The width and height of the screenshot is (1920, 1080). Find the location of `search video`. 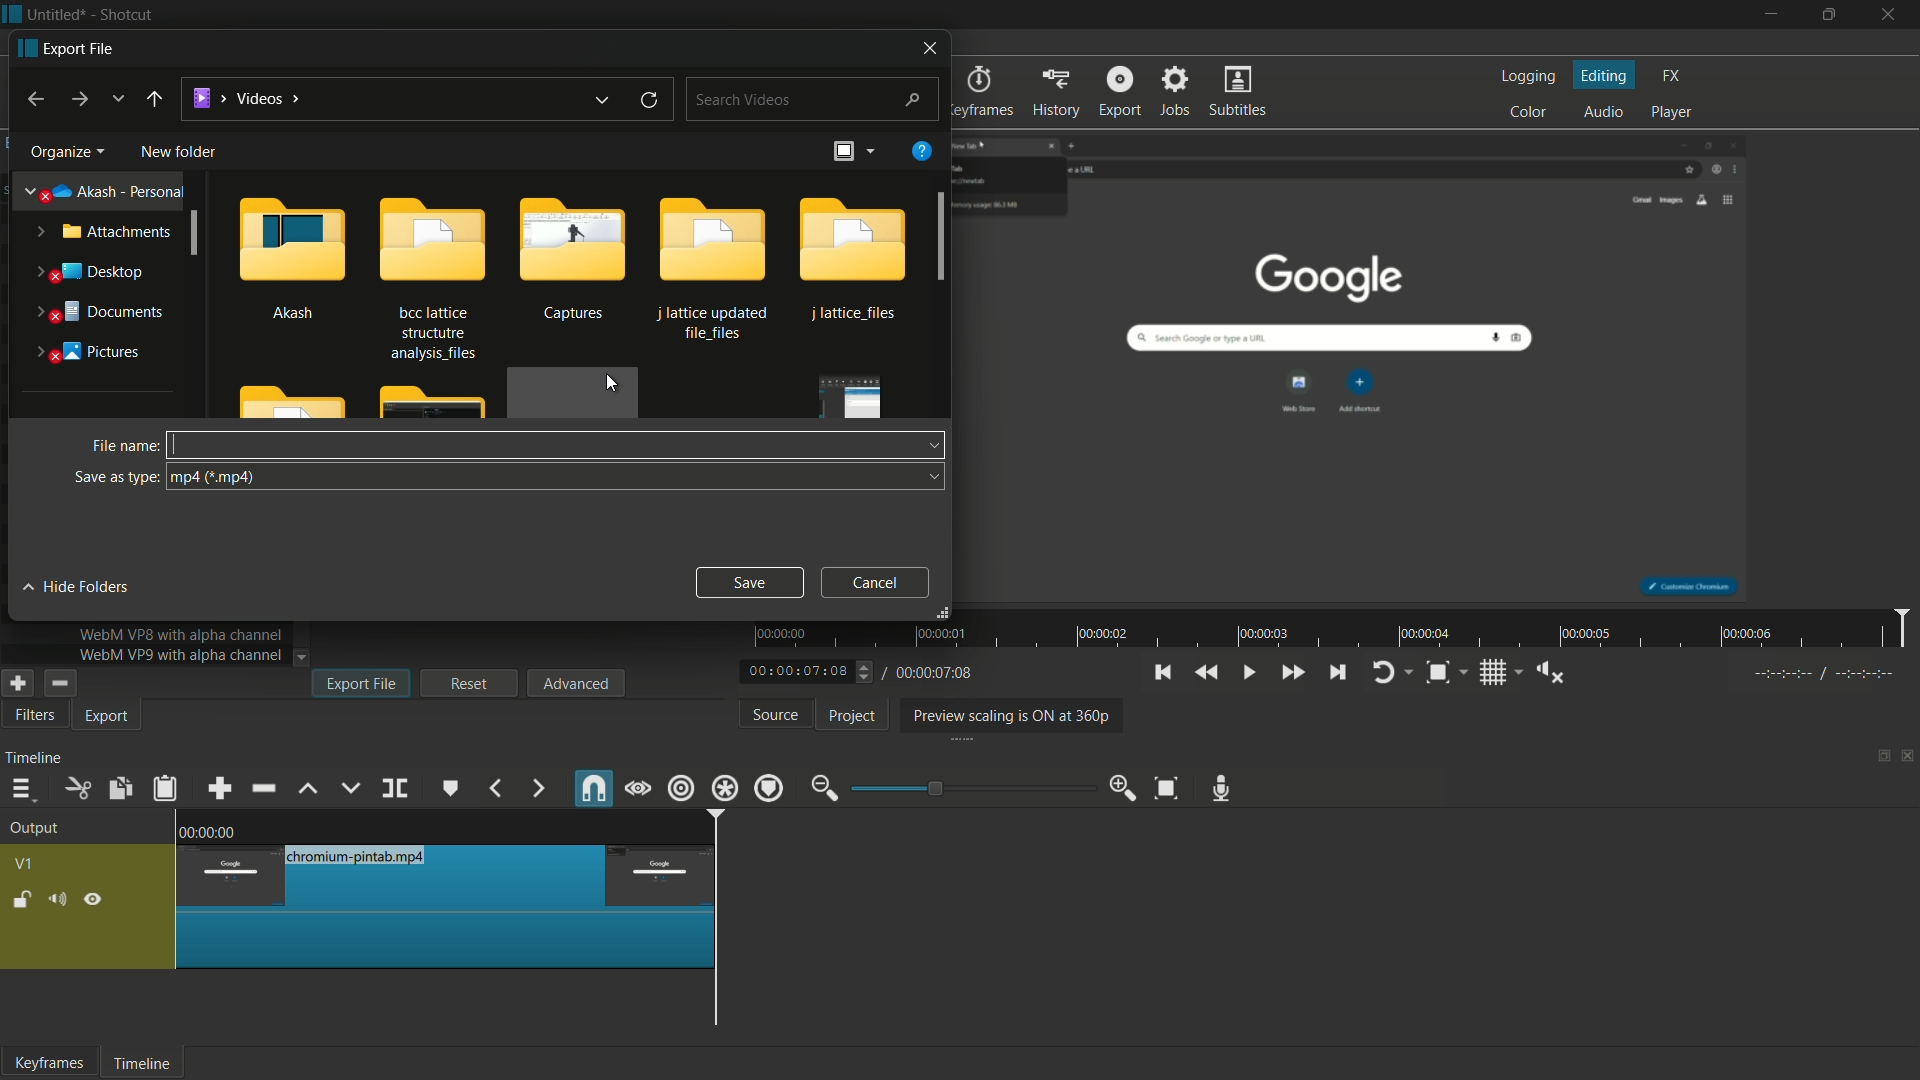

search video is located at coordinates (813, 97).